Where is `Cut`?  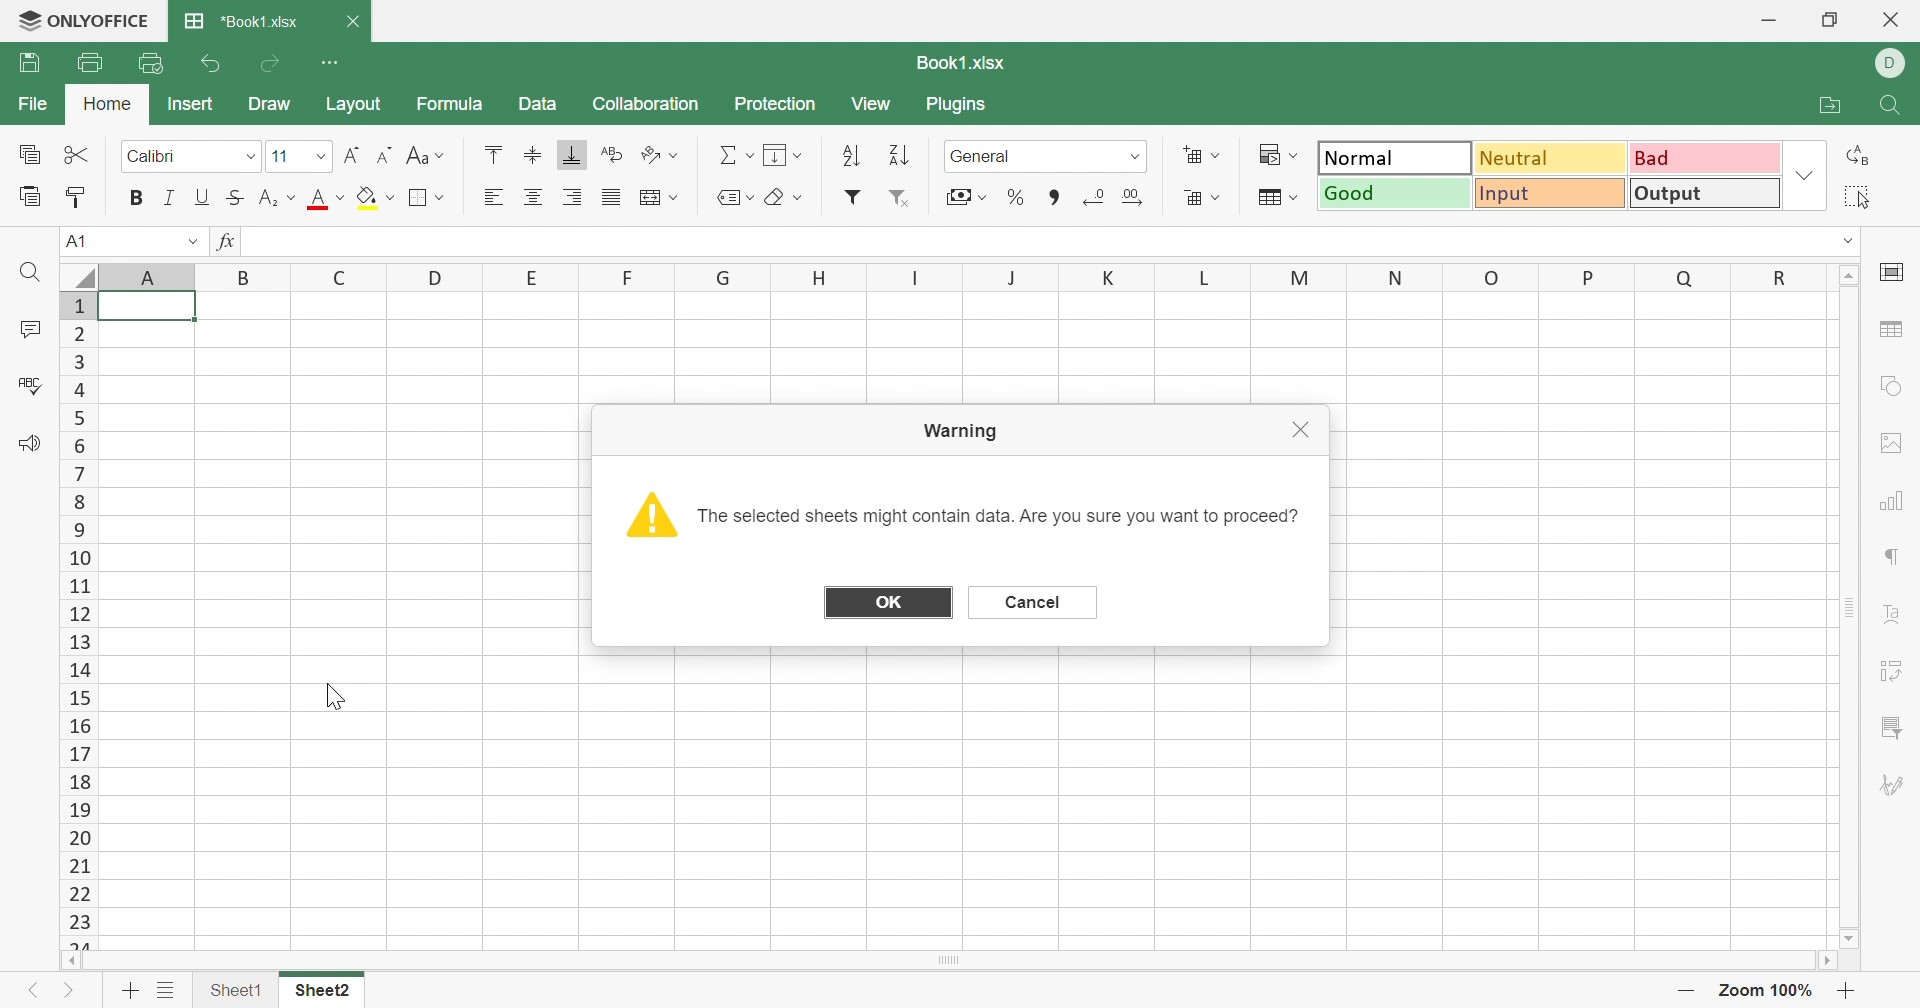 Cut is located at coordinates (77, 153).